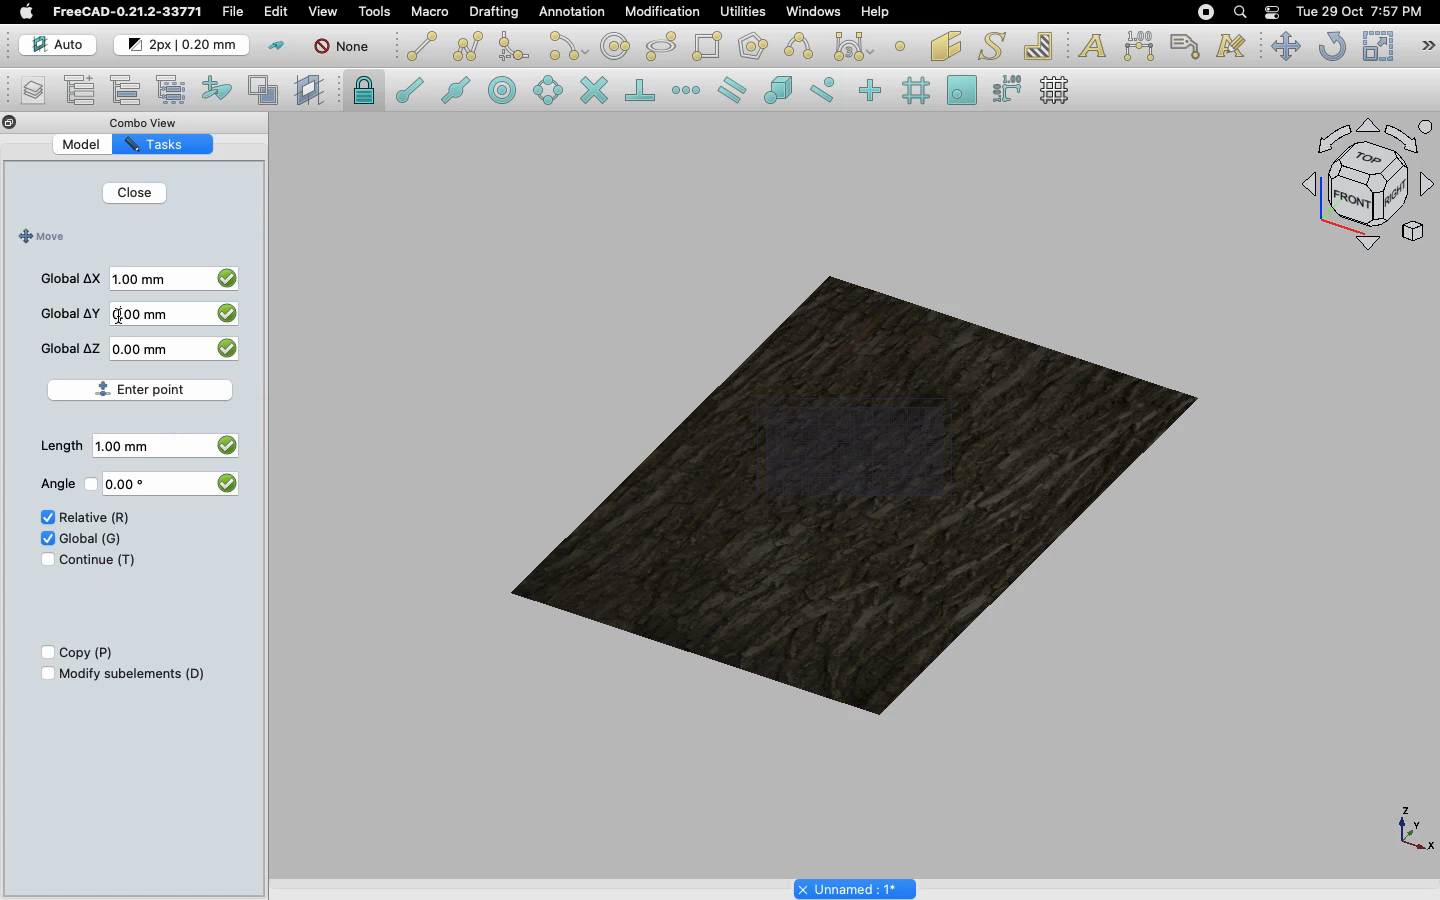 This screenshot has width=1440, height=900. What do you see at coordinates (173, 88) in the screenshot?
I see `Select group` at bounding box center [173, 88].